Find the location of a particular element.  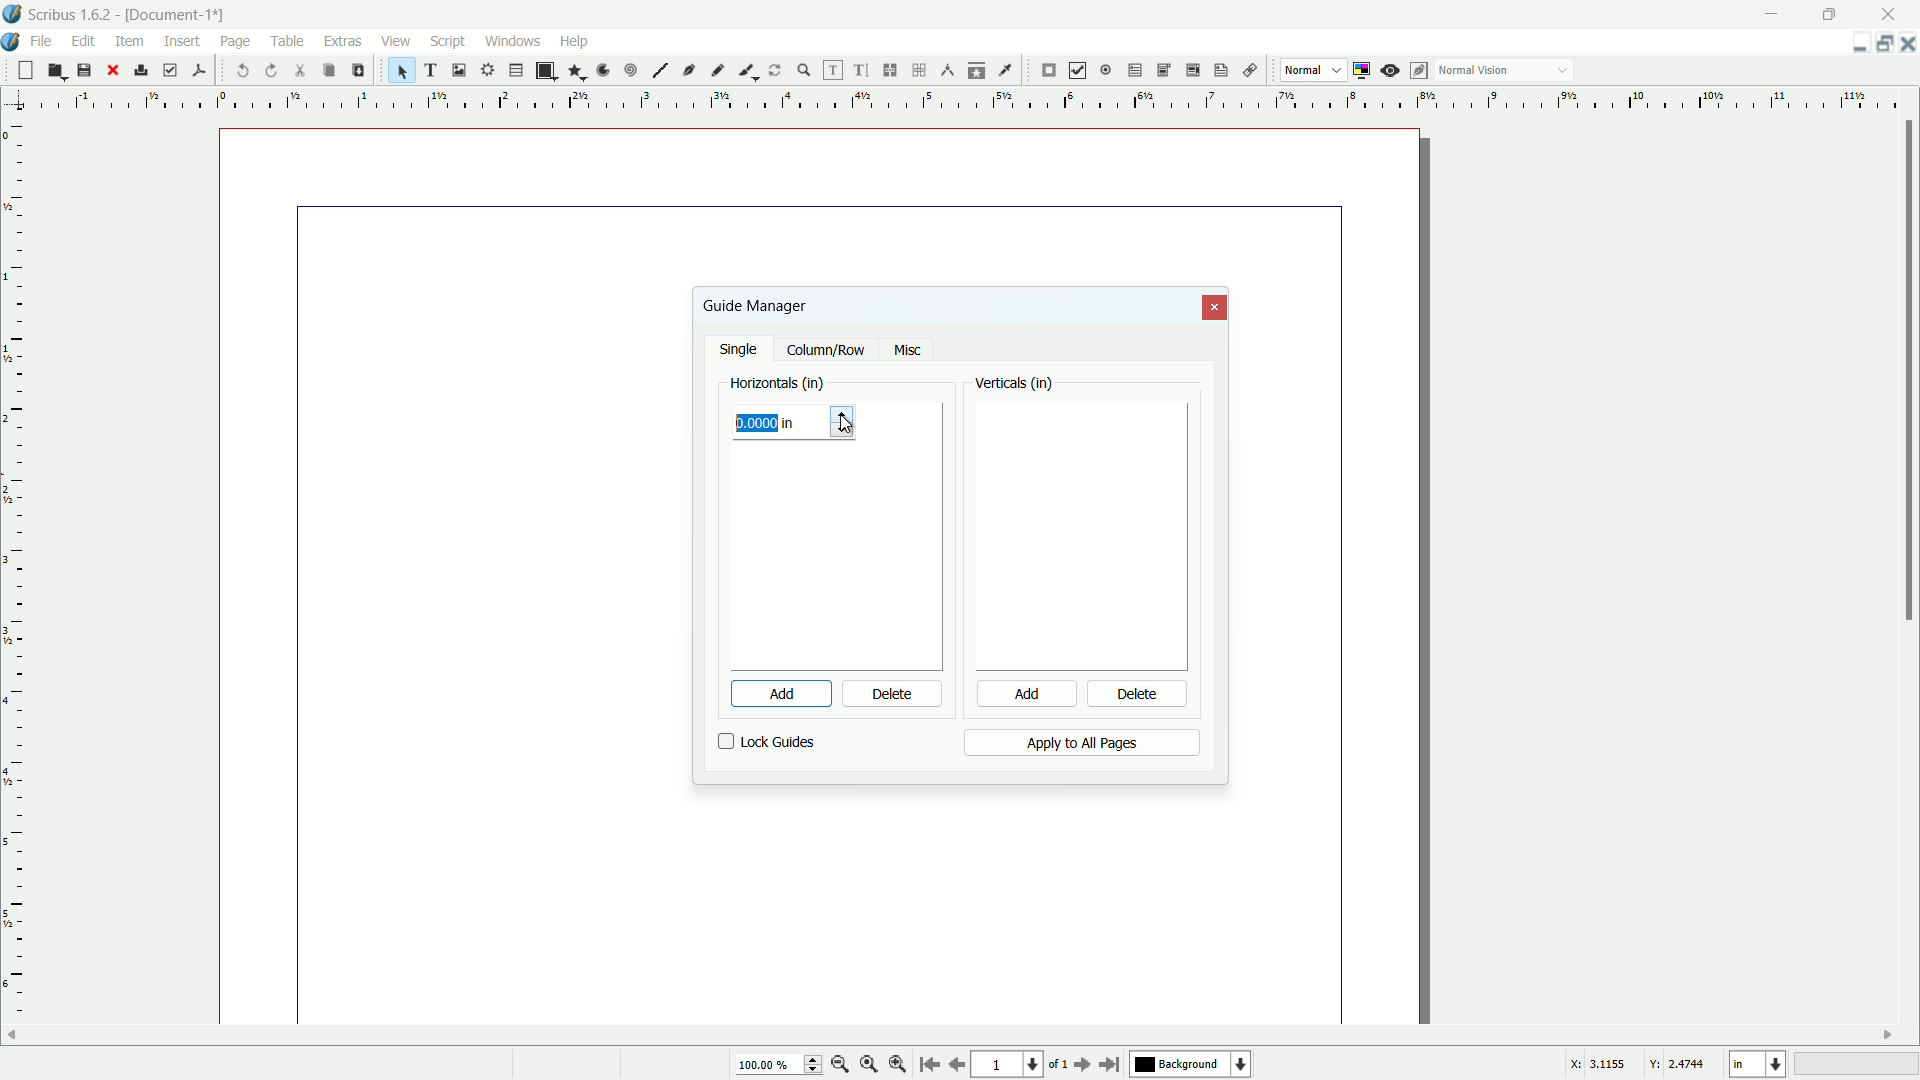

measurements is located at coordinates (948, 71).